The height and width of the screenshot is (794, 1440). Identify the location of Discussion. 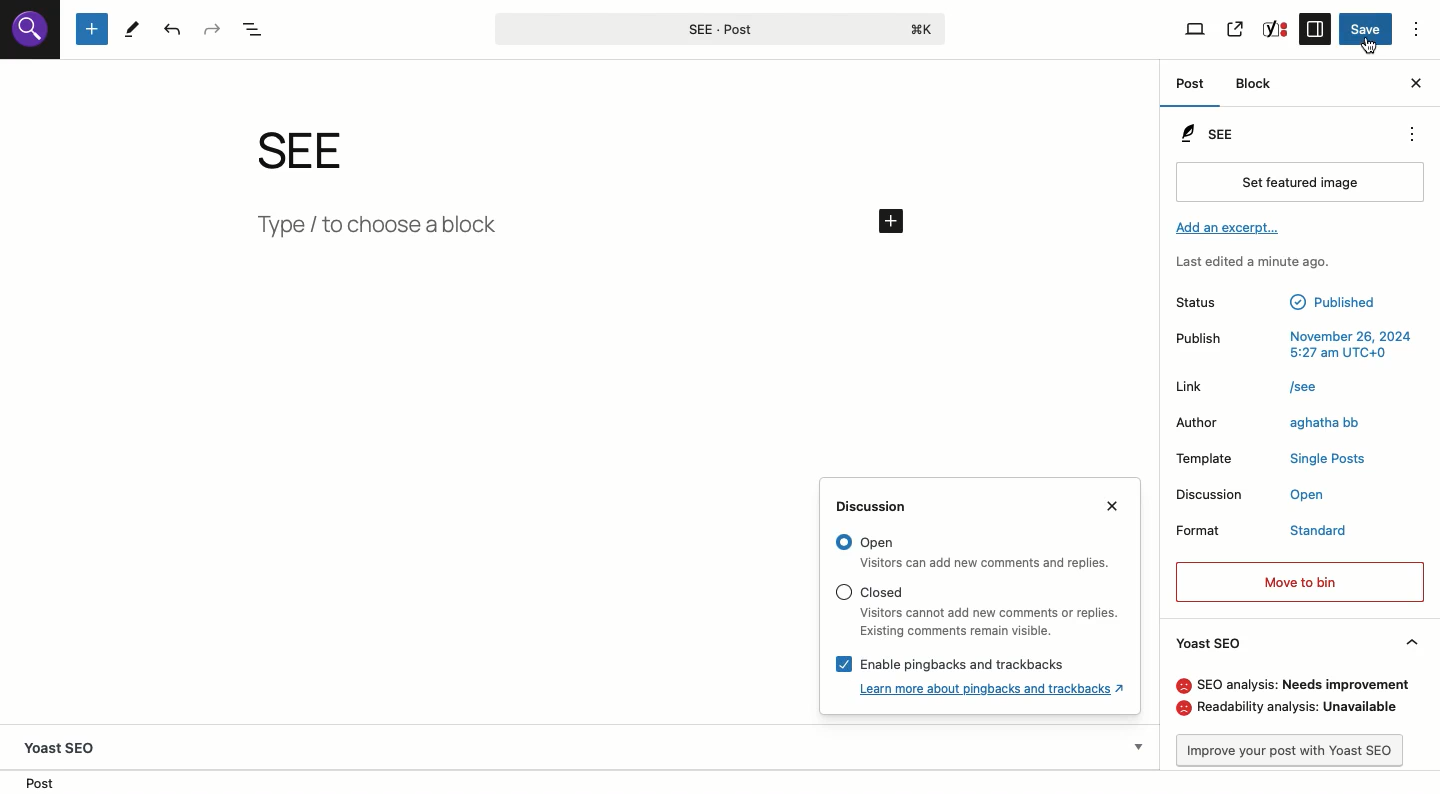
(881, 507).